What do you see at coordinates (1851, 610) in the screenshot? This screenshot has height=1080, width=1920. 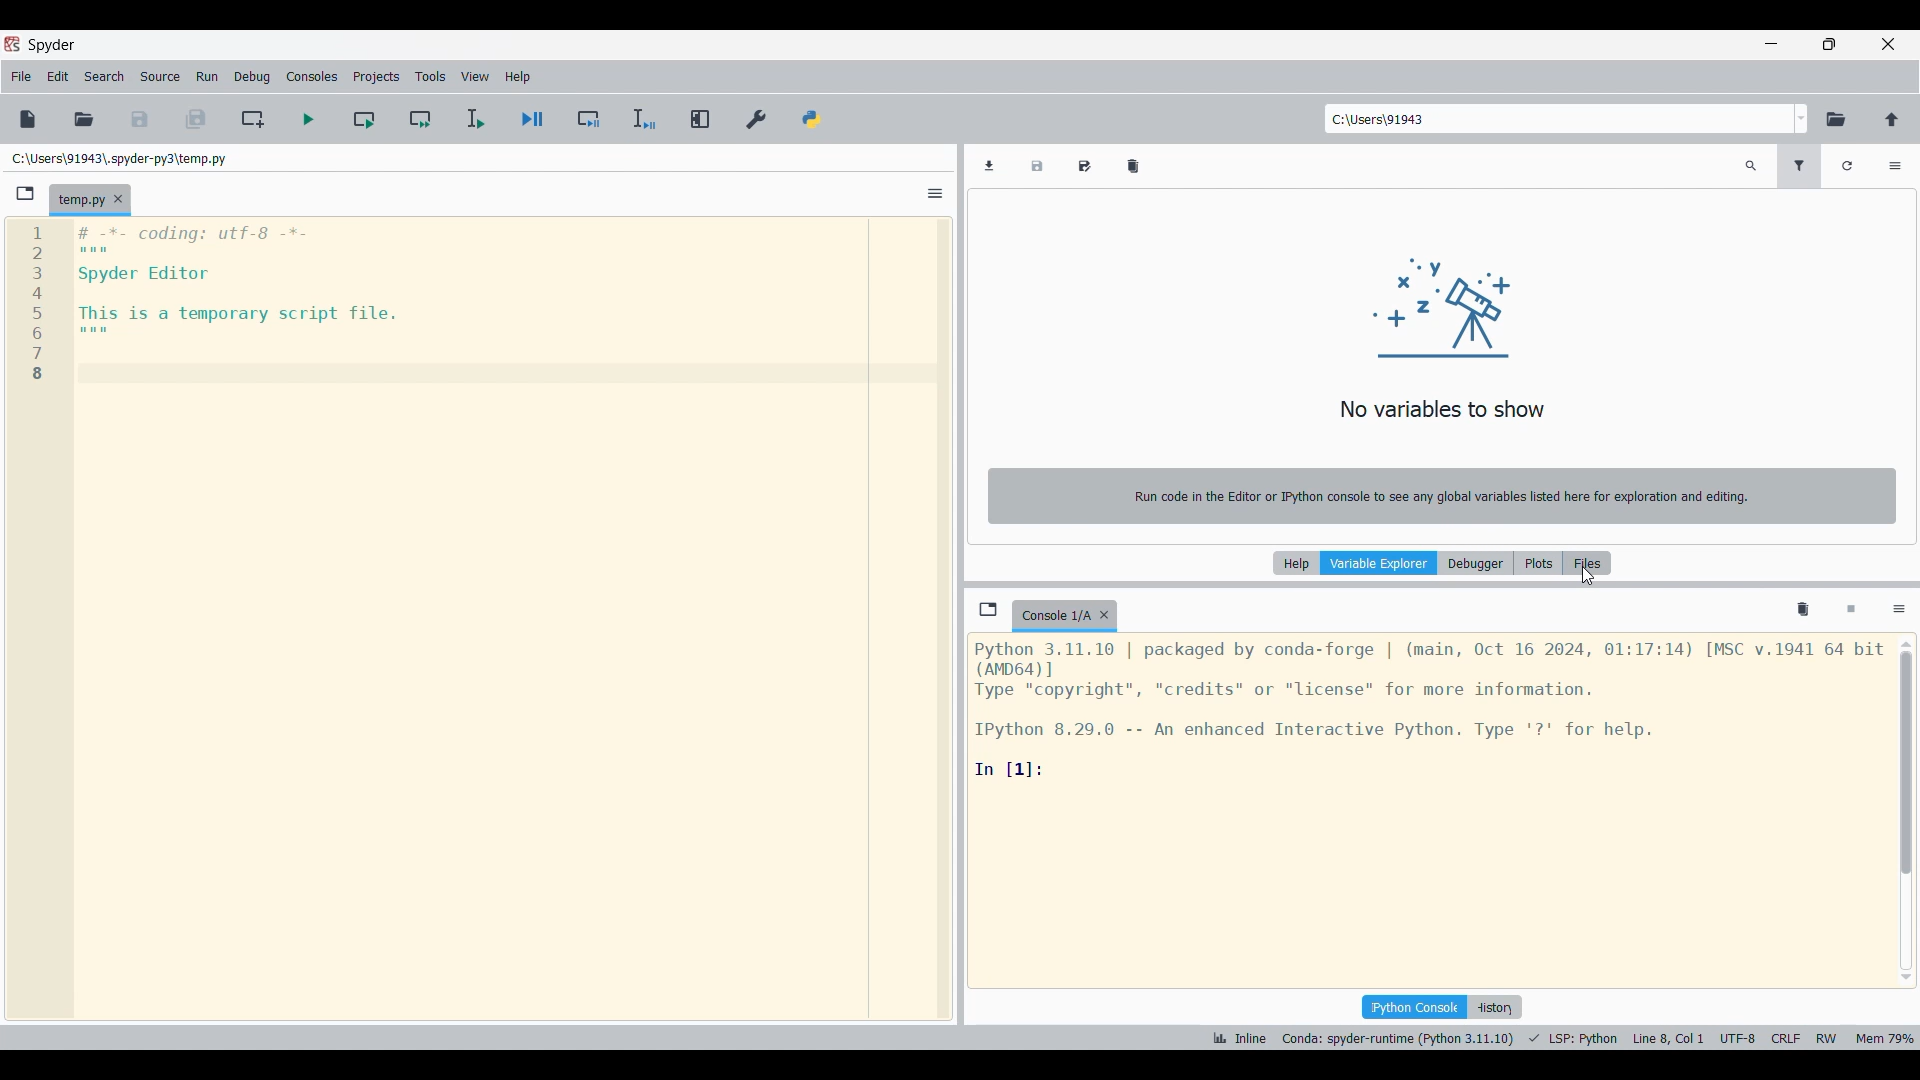 I see `Interrupt kernel` at bounding box center [1851, 610].